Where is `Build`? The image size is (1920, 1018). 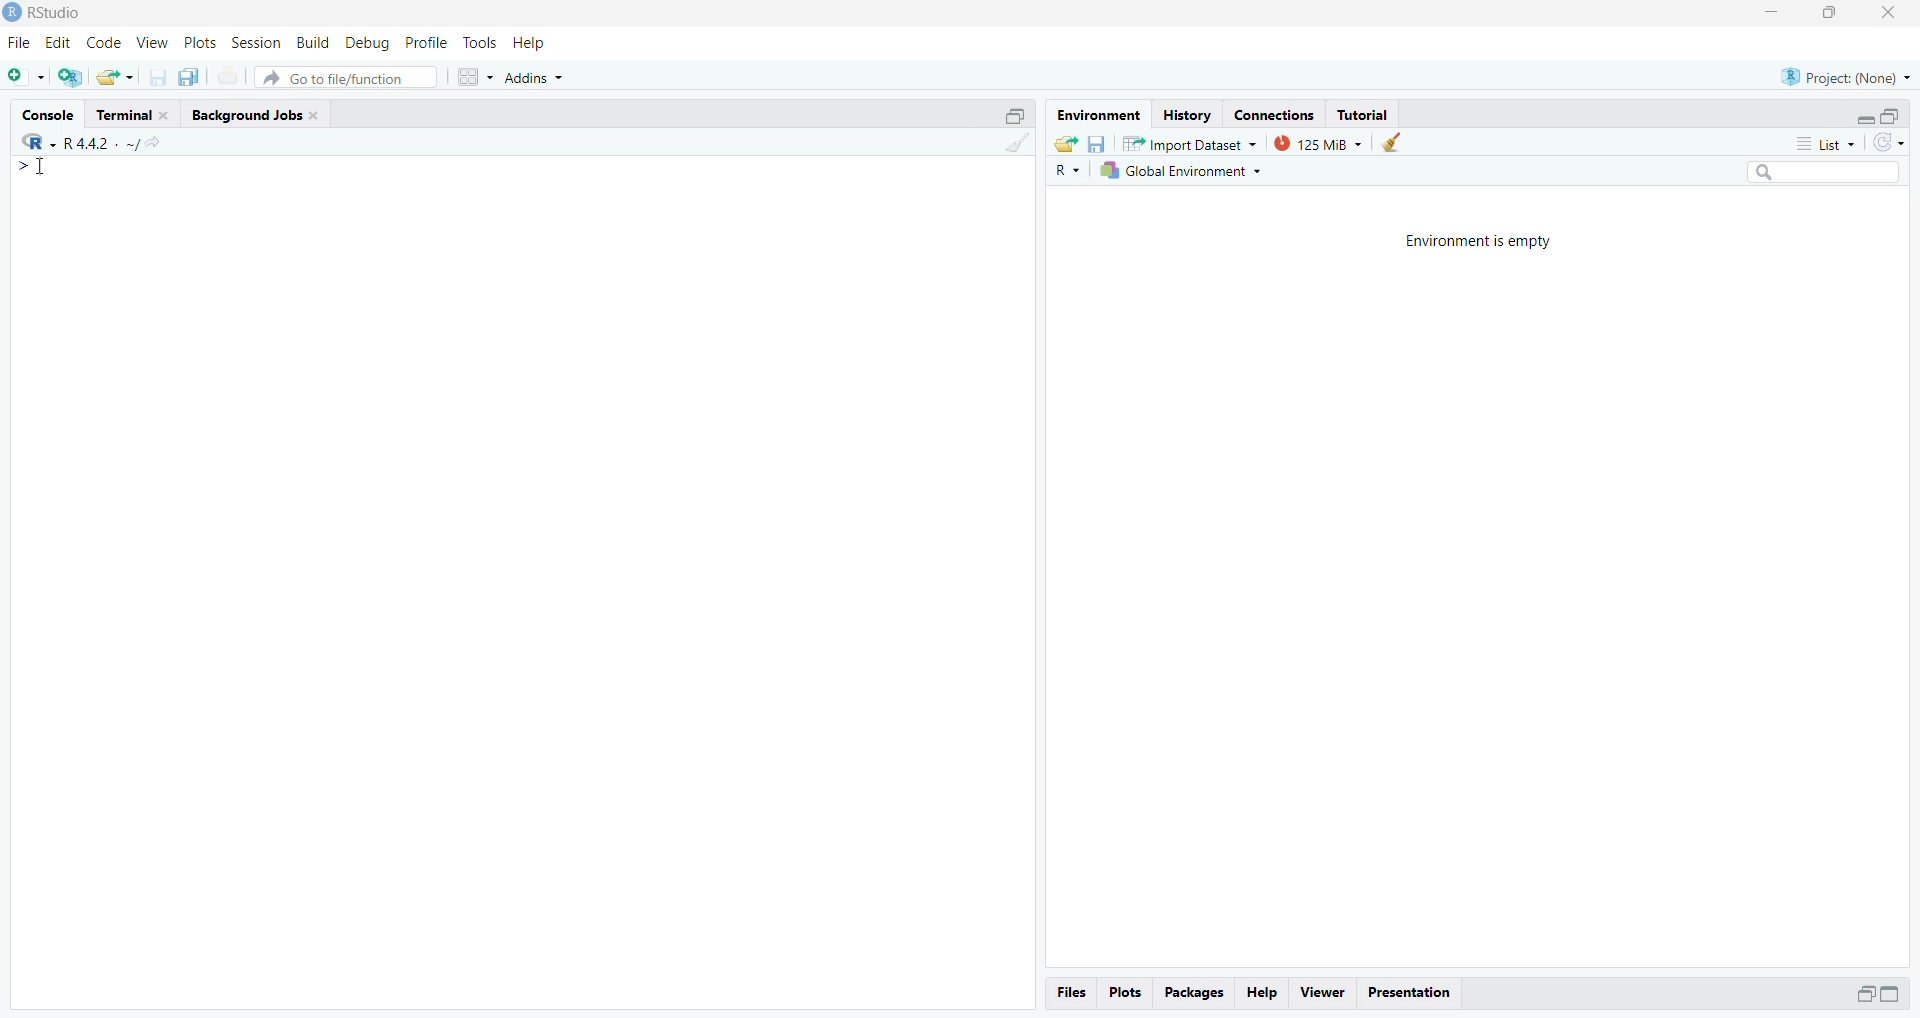 Build is located at coordinates (312, 42).